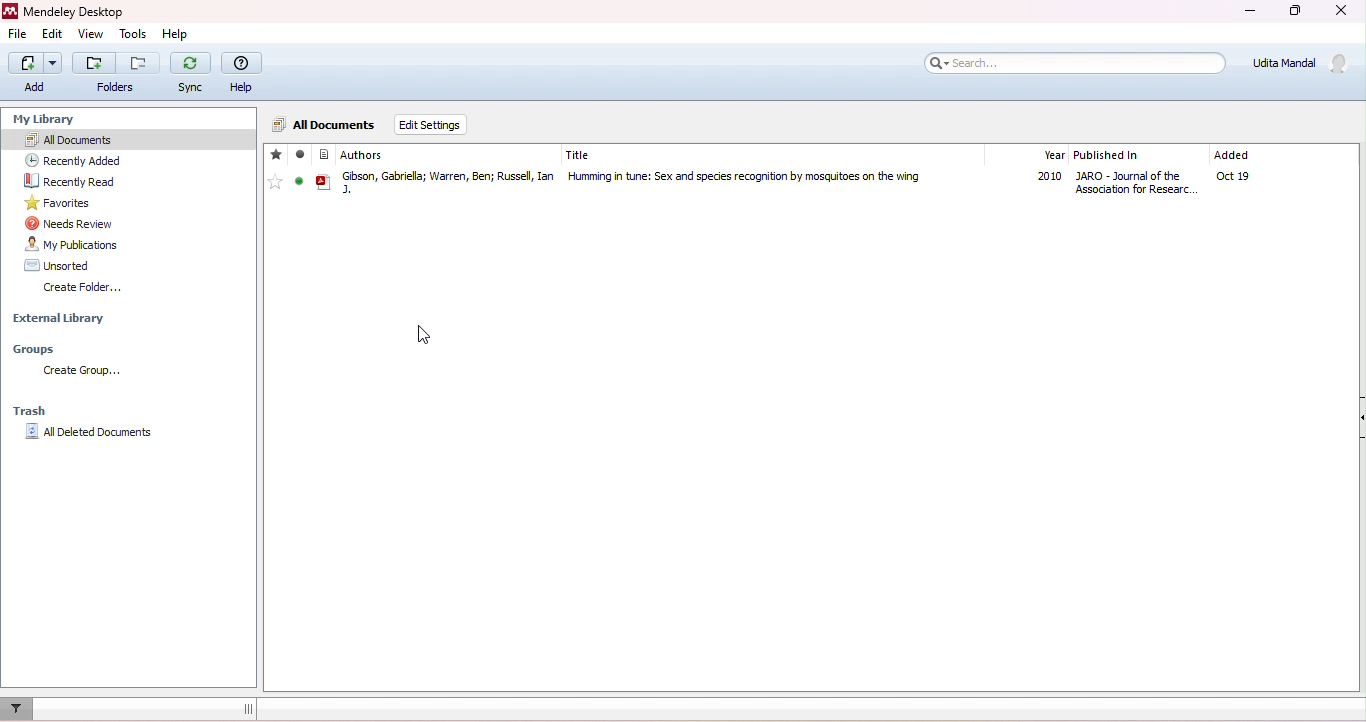  Describe the element at coordinates (1248, 12) in the screenshot. I see `minimize ` at that location.